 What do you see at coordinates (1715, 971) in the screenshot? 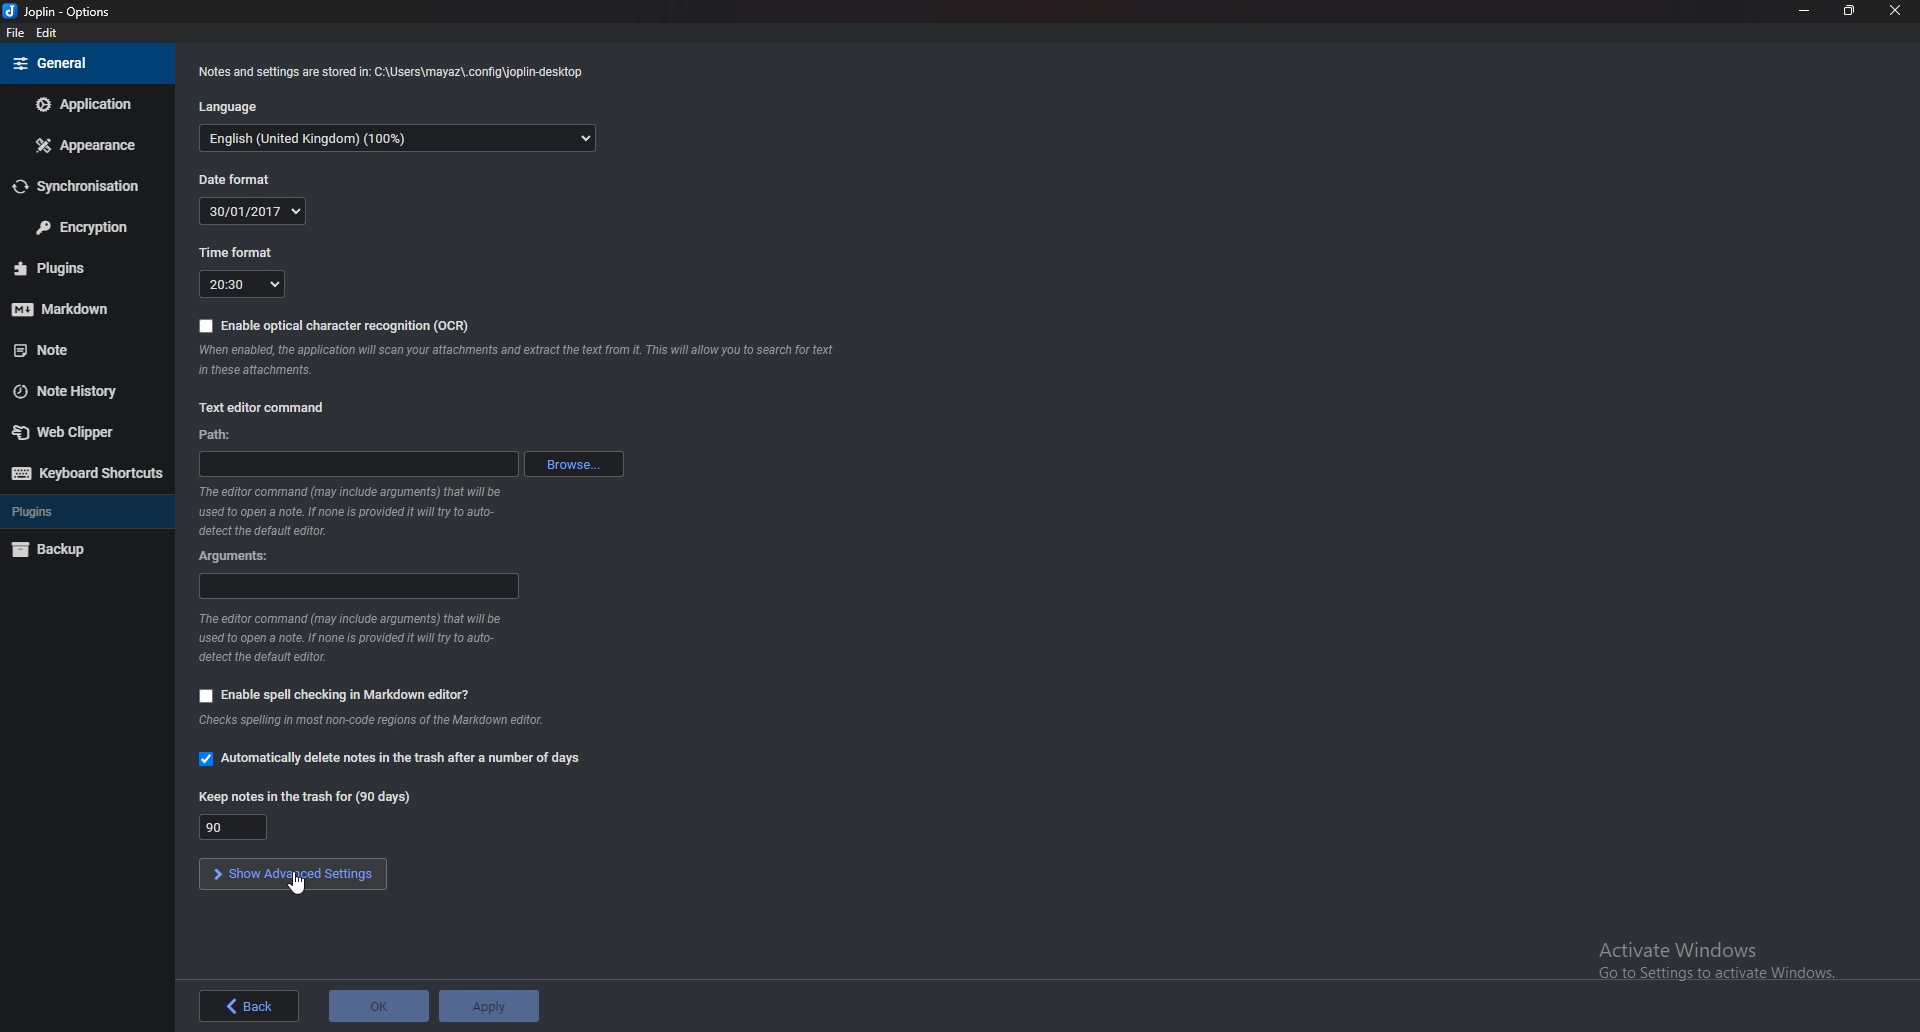
I see `activate windows` at bounding box center [1715, 971].